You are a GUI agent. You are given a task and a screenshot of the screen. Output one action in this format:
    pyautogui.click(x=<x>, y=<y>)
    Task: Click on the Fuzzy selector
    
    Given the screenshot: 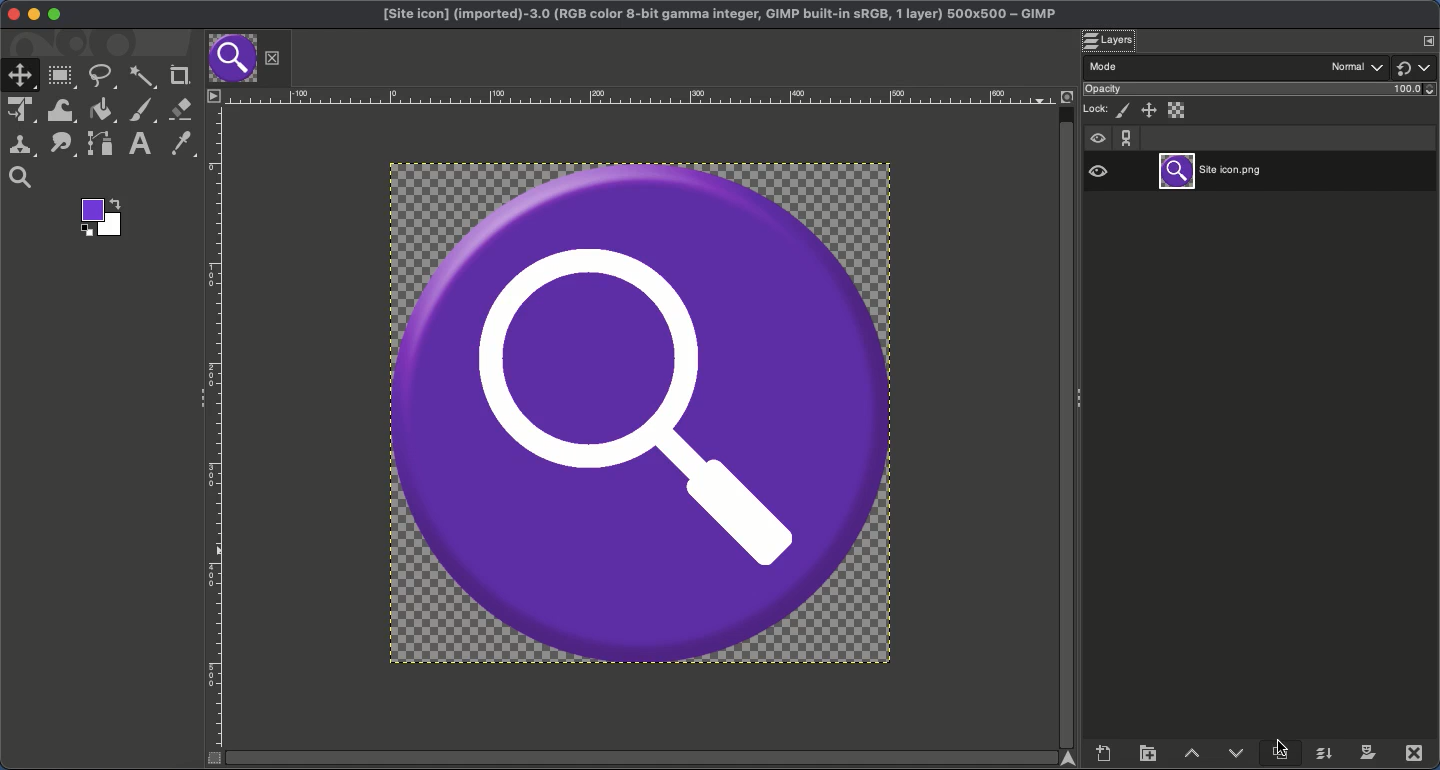 What is the action you would take?
    pyautogui.click(x=144, y=77)
    